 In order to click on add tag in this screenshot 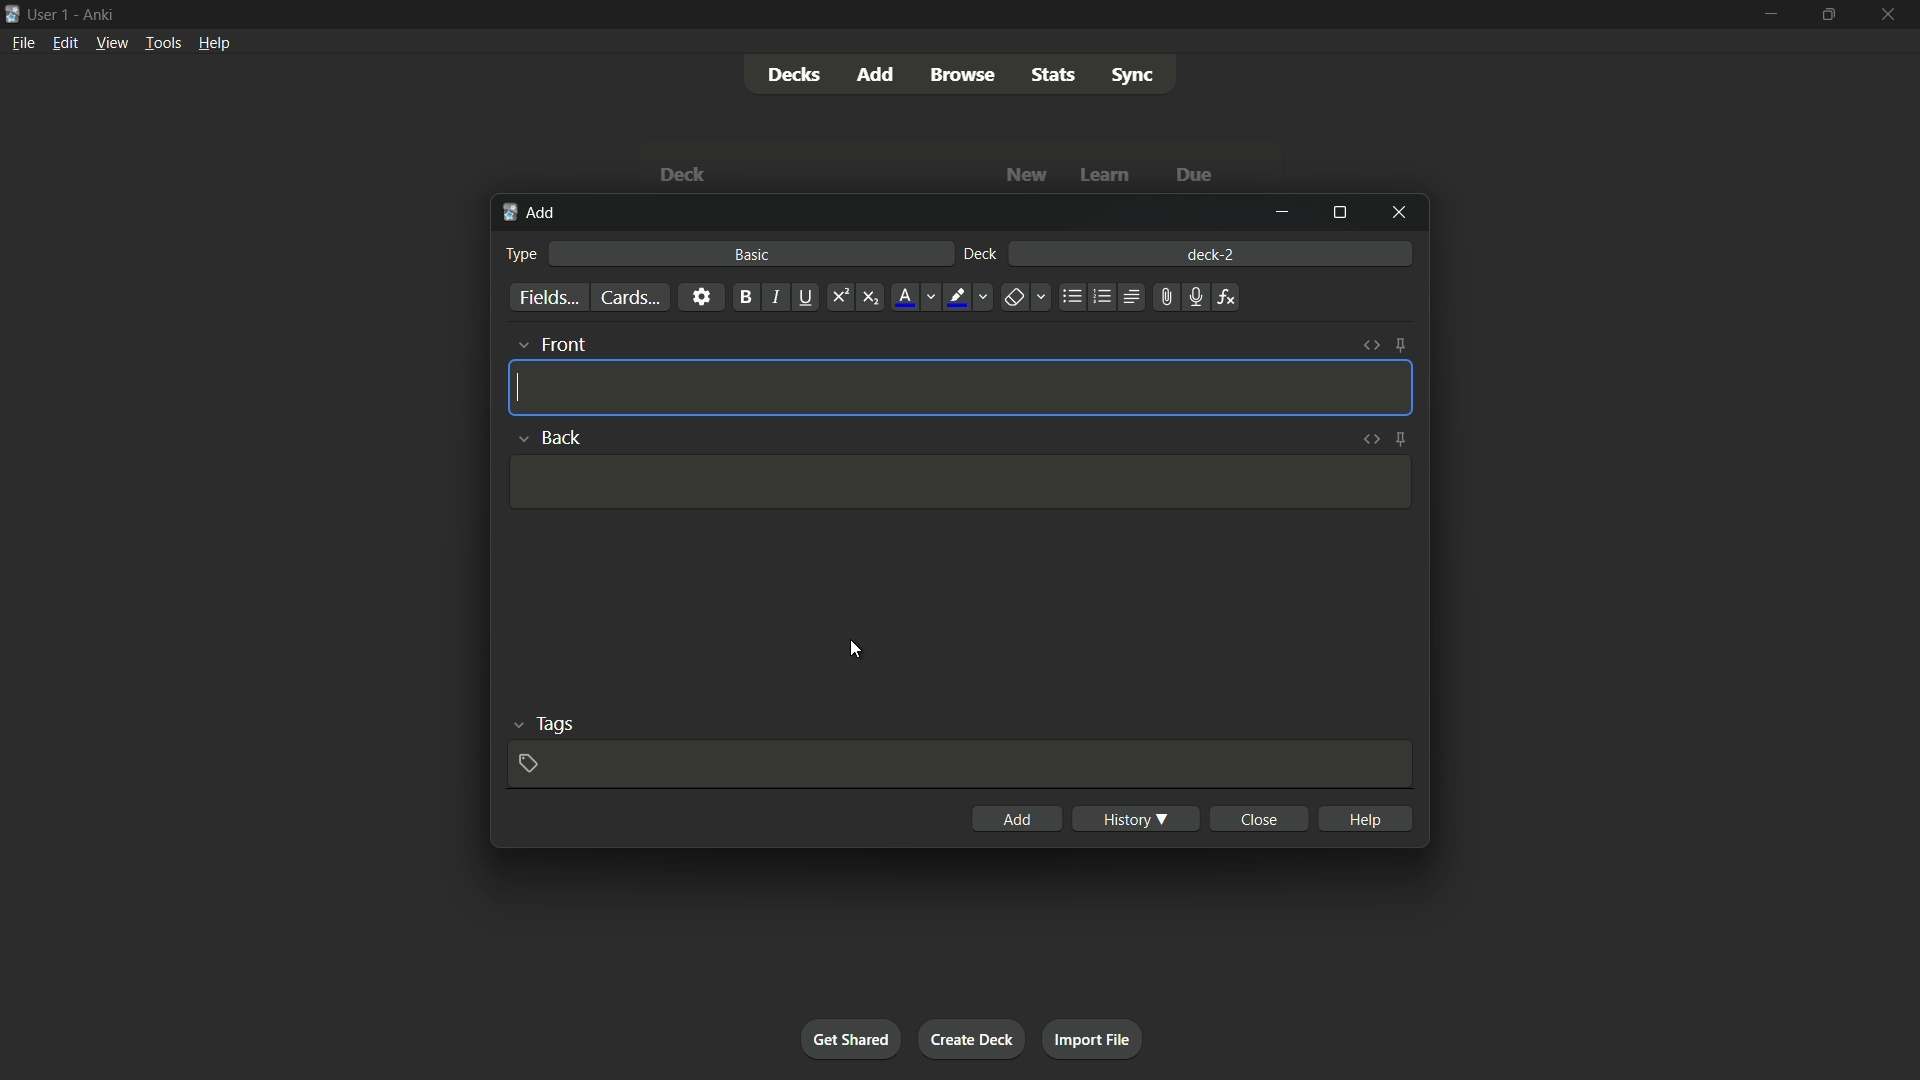, I will do `click(532, 764)`.